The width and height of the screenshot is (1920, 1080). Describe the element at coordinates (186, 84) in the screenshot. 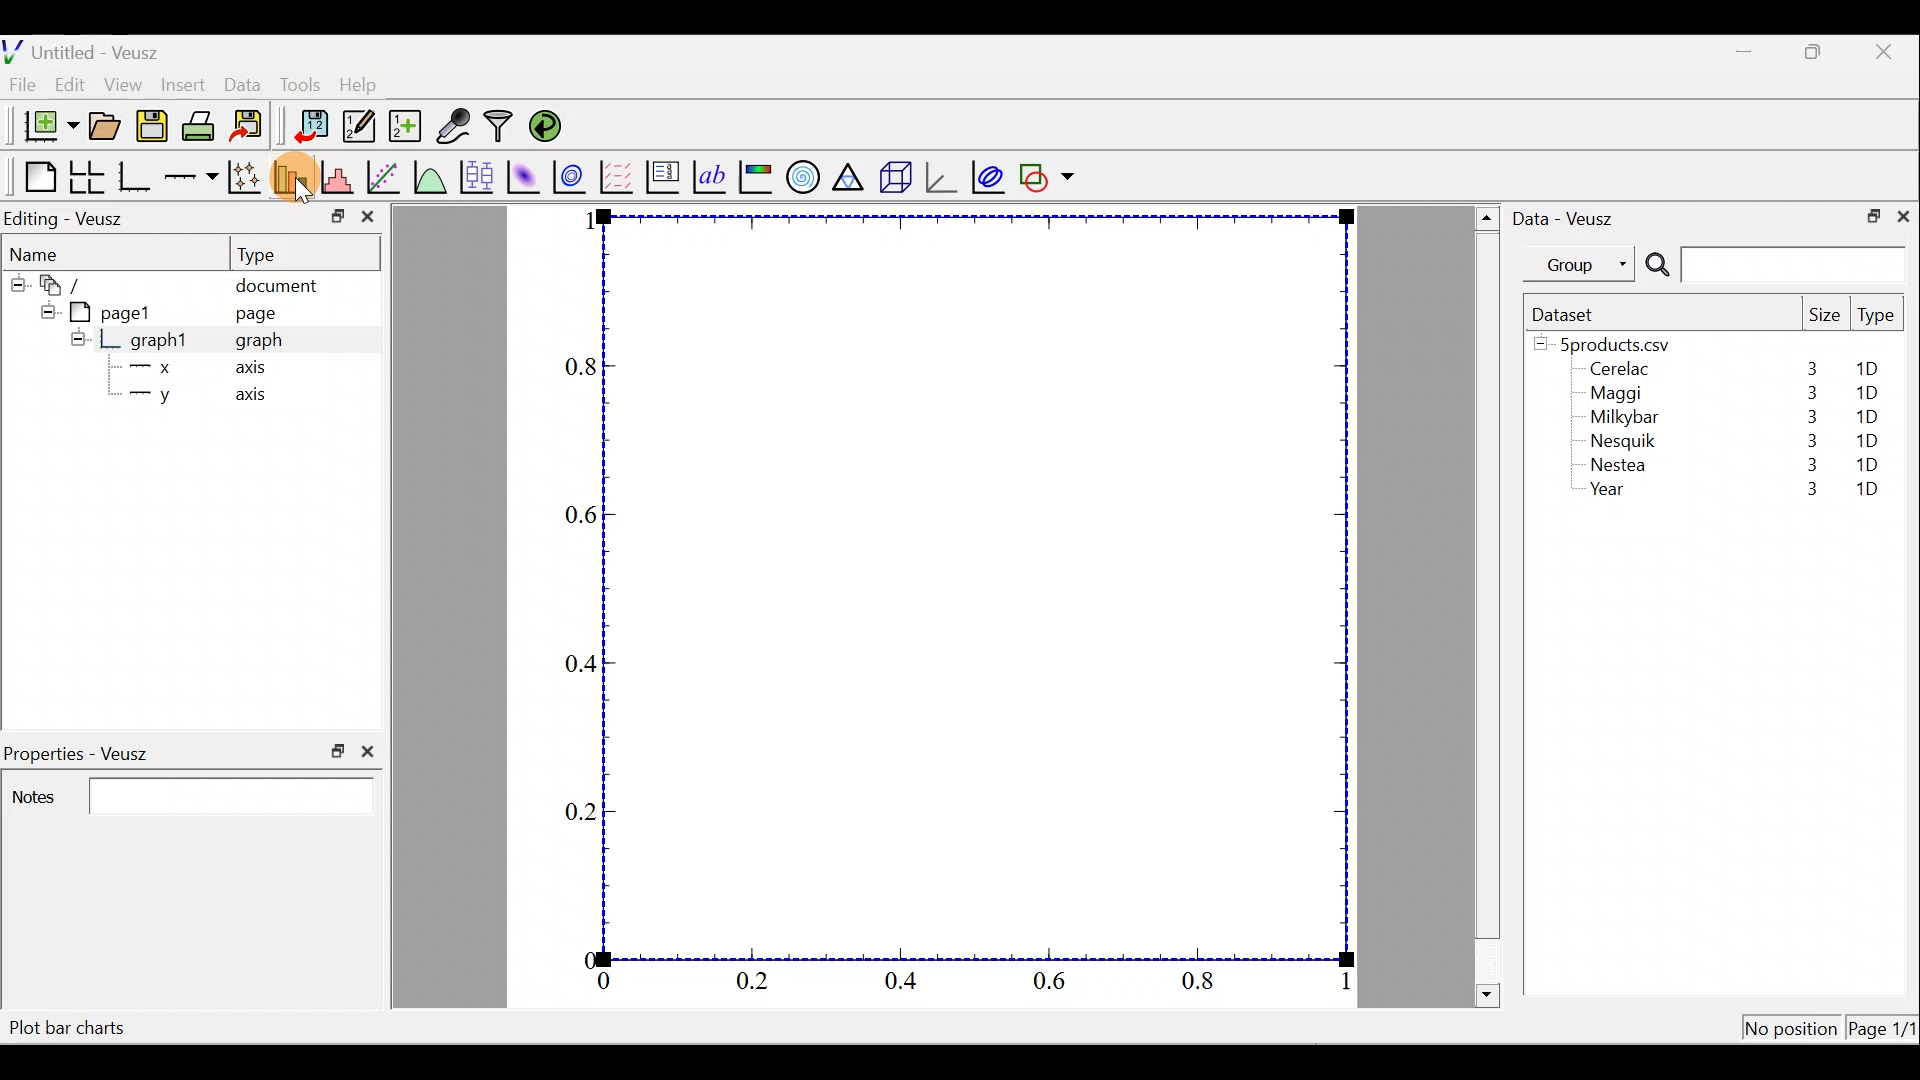

I see `Insert` at that location.